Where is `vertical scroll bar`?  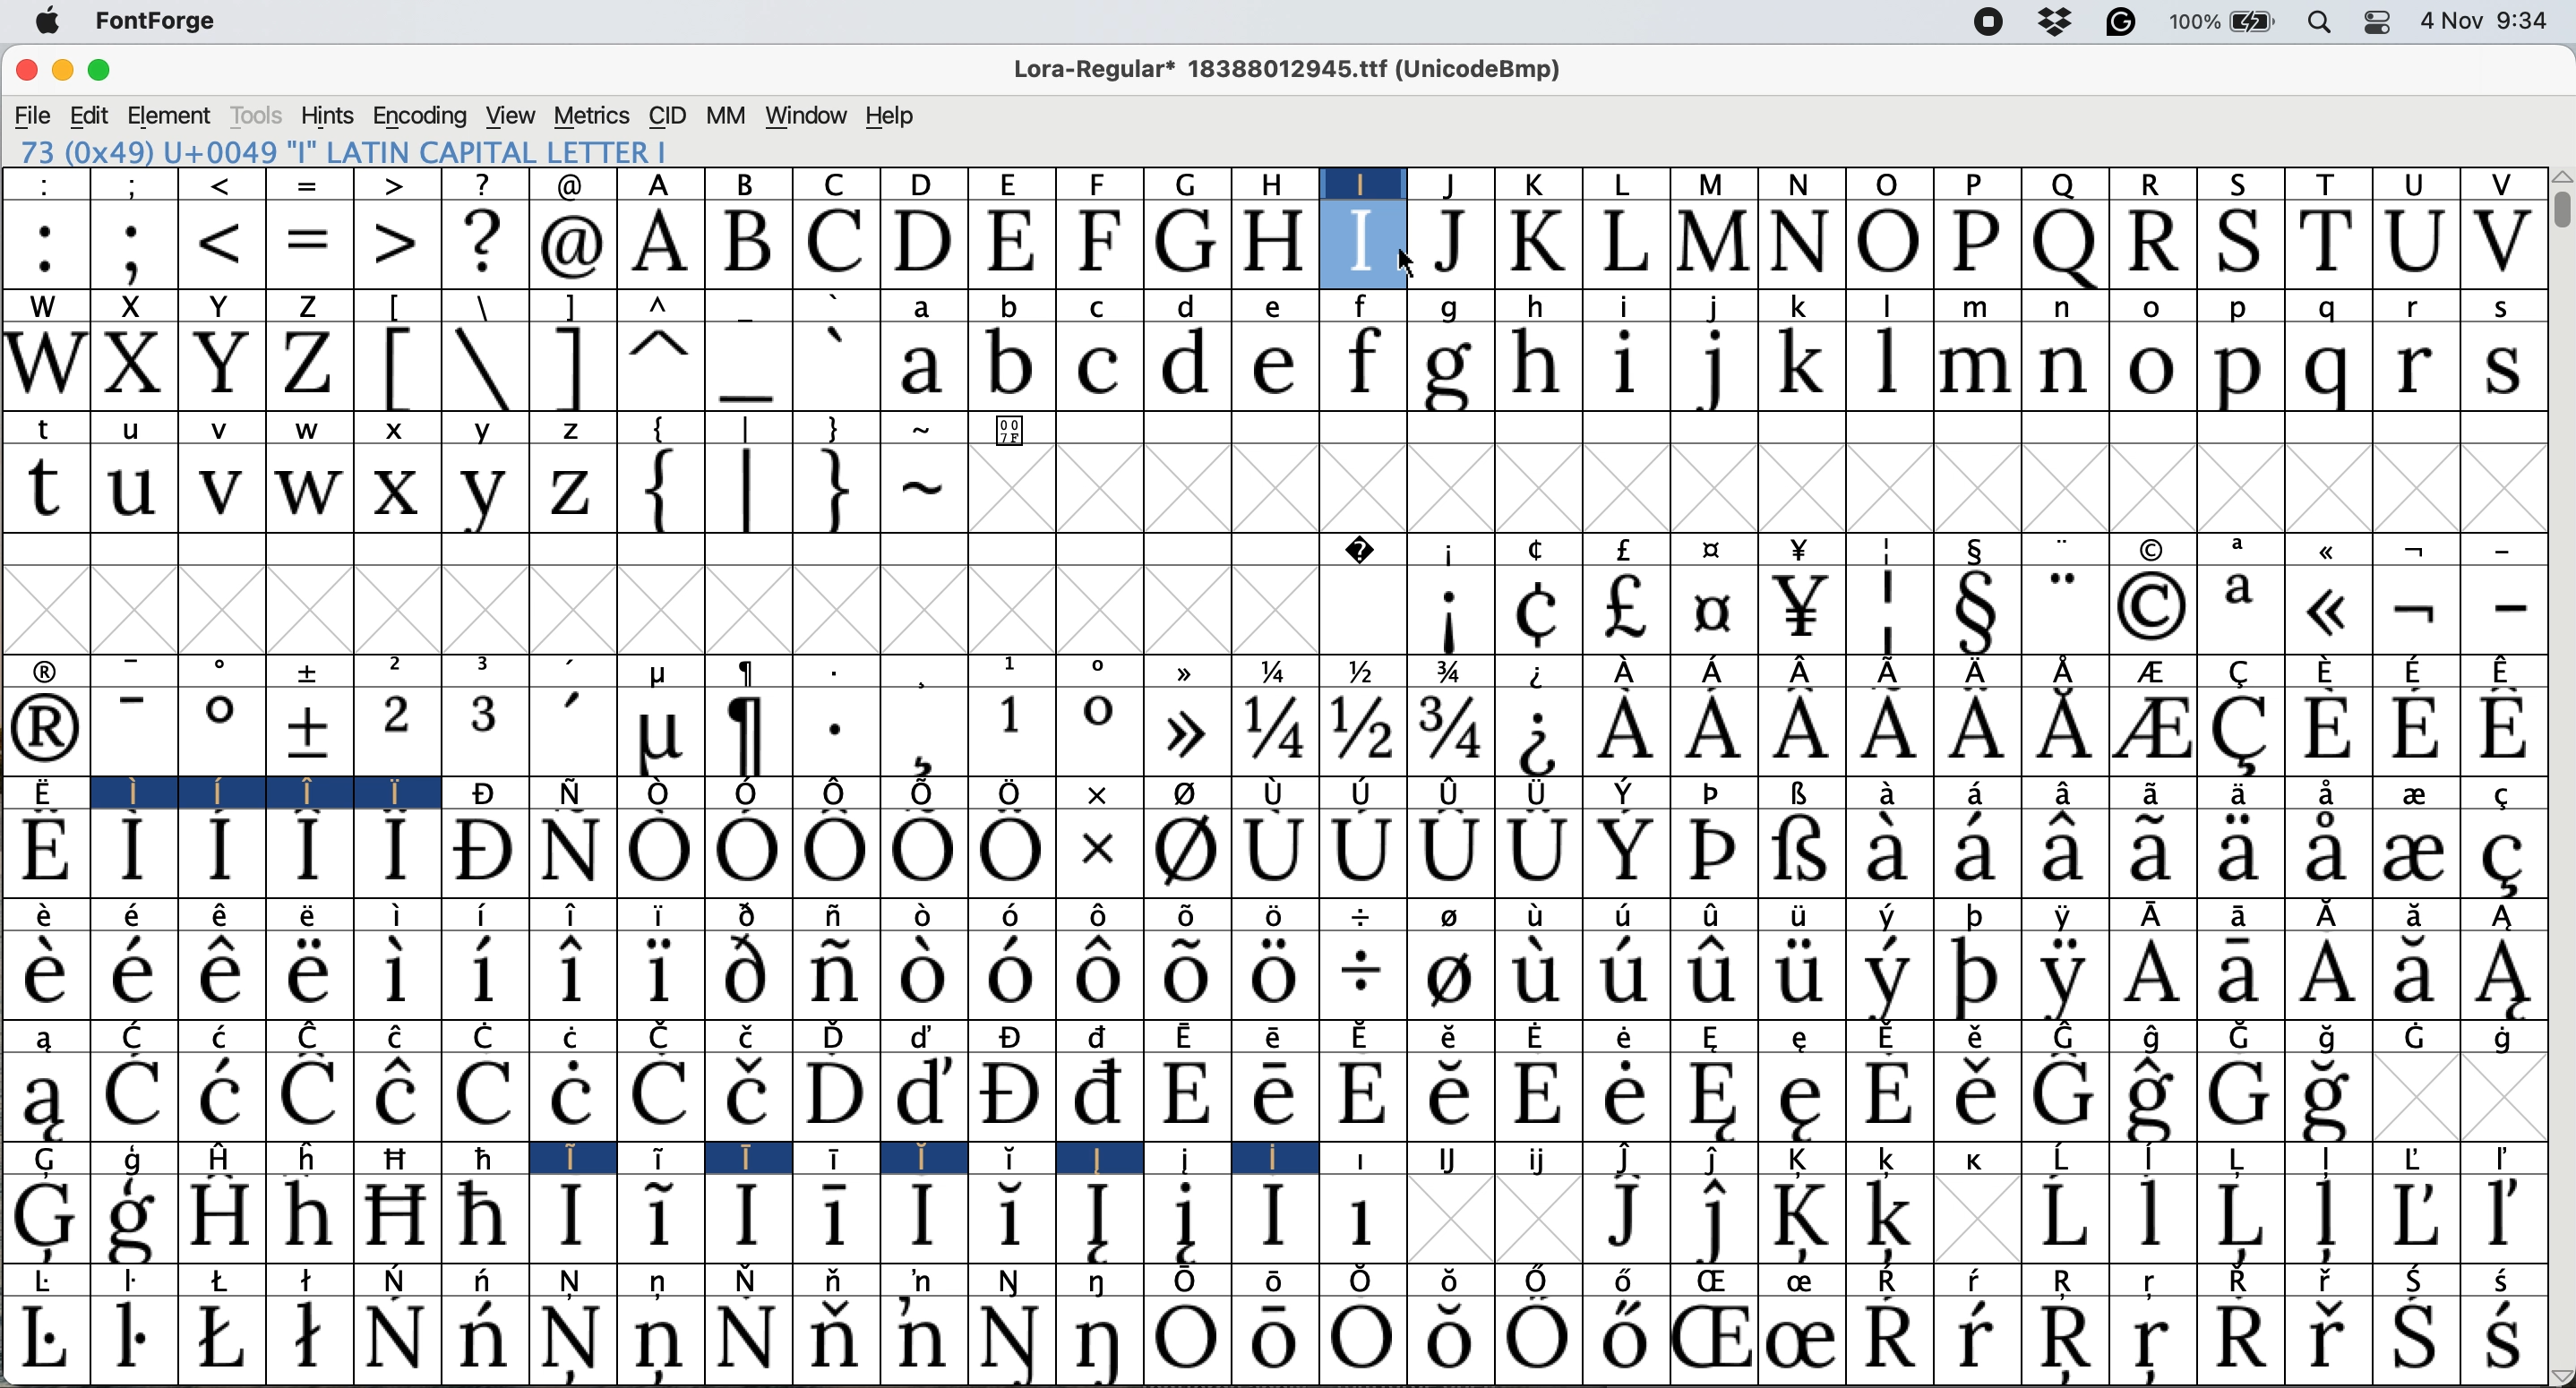 vertical scroll bar is located at coordinates (2560, 215).